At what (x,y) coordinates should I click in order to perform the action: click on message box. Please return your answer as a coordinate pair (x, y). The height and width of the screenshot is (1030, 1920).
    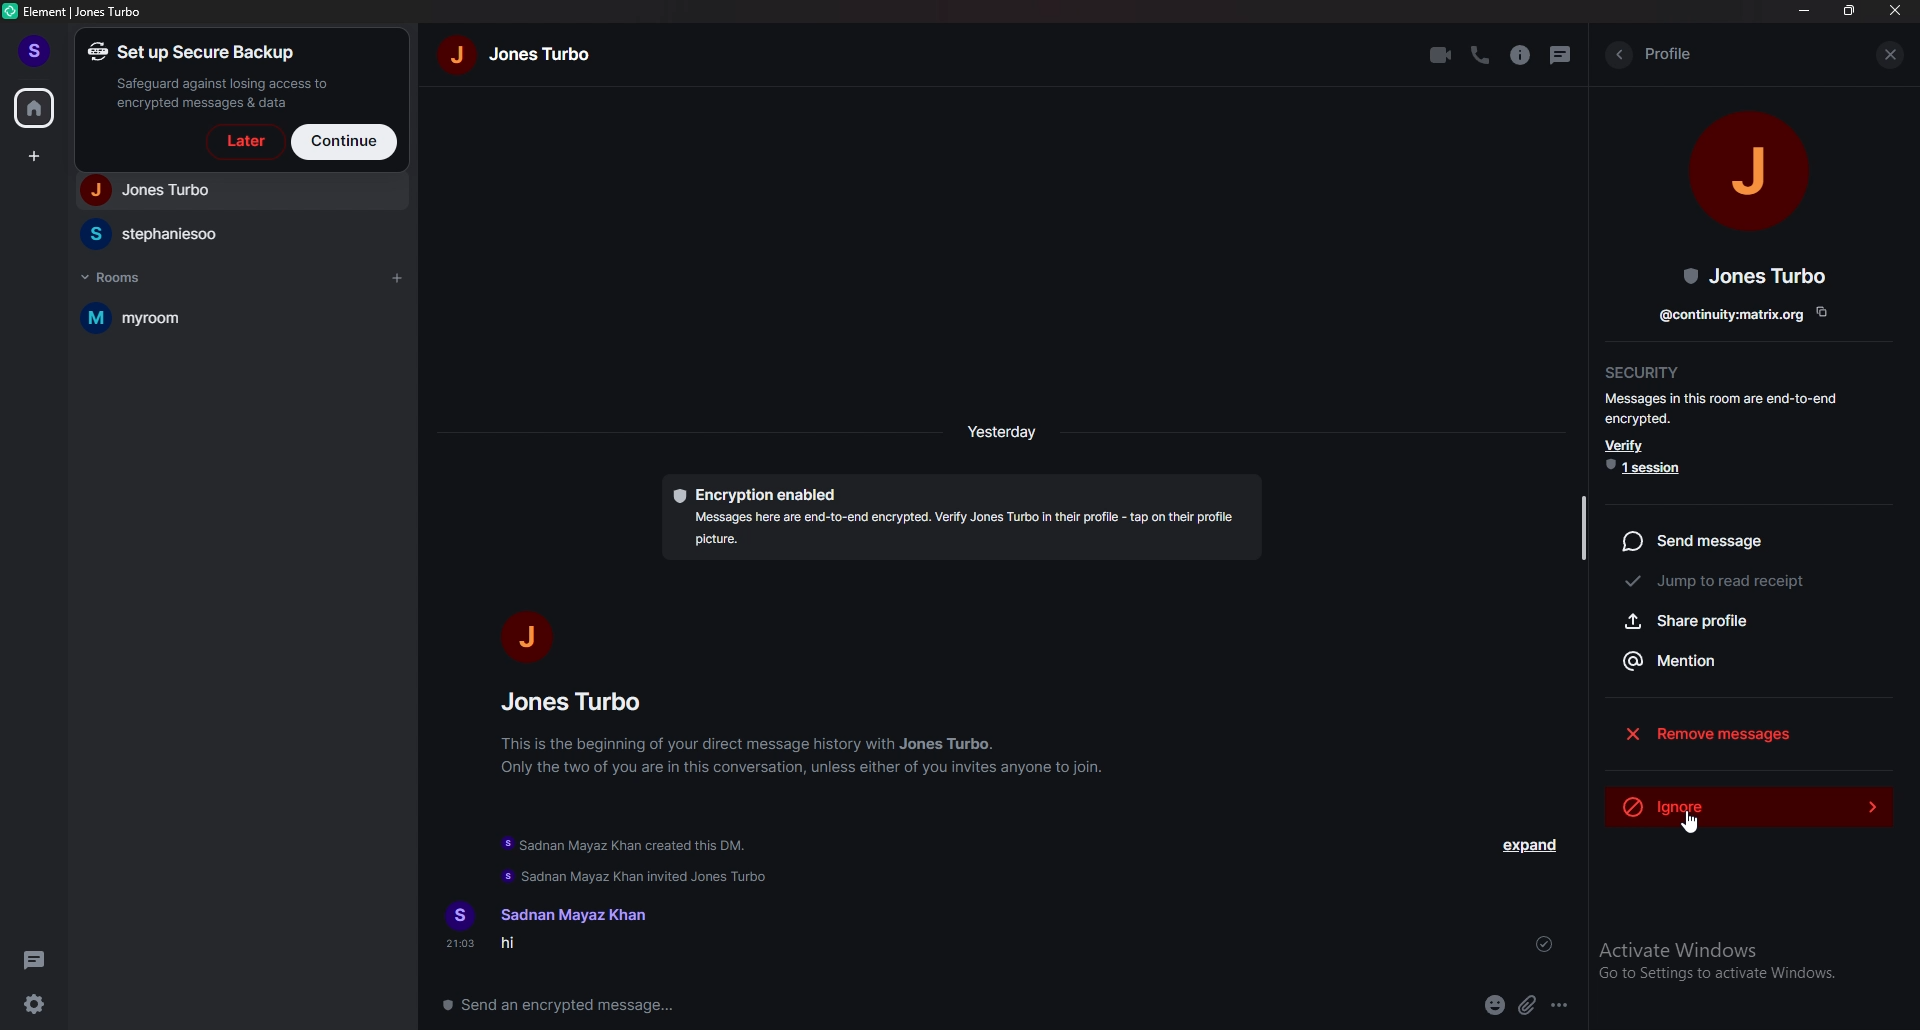
    Looking at the image, I should click on (572, 1003).